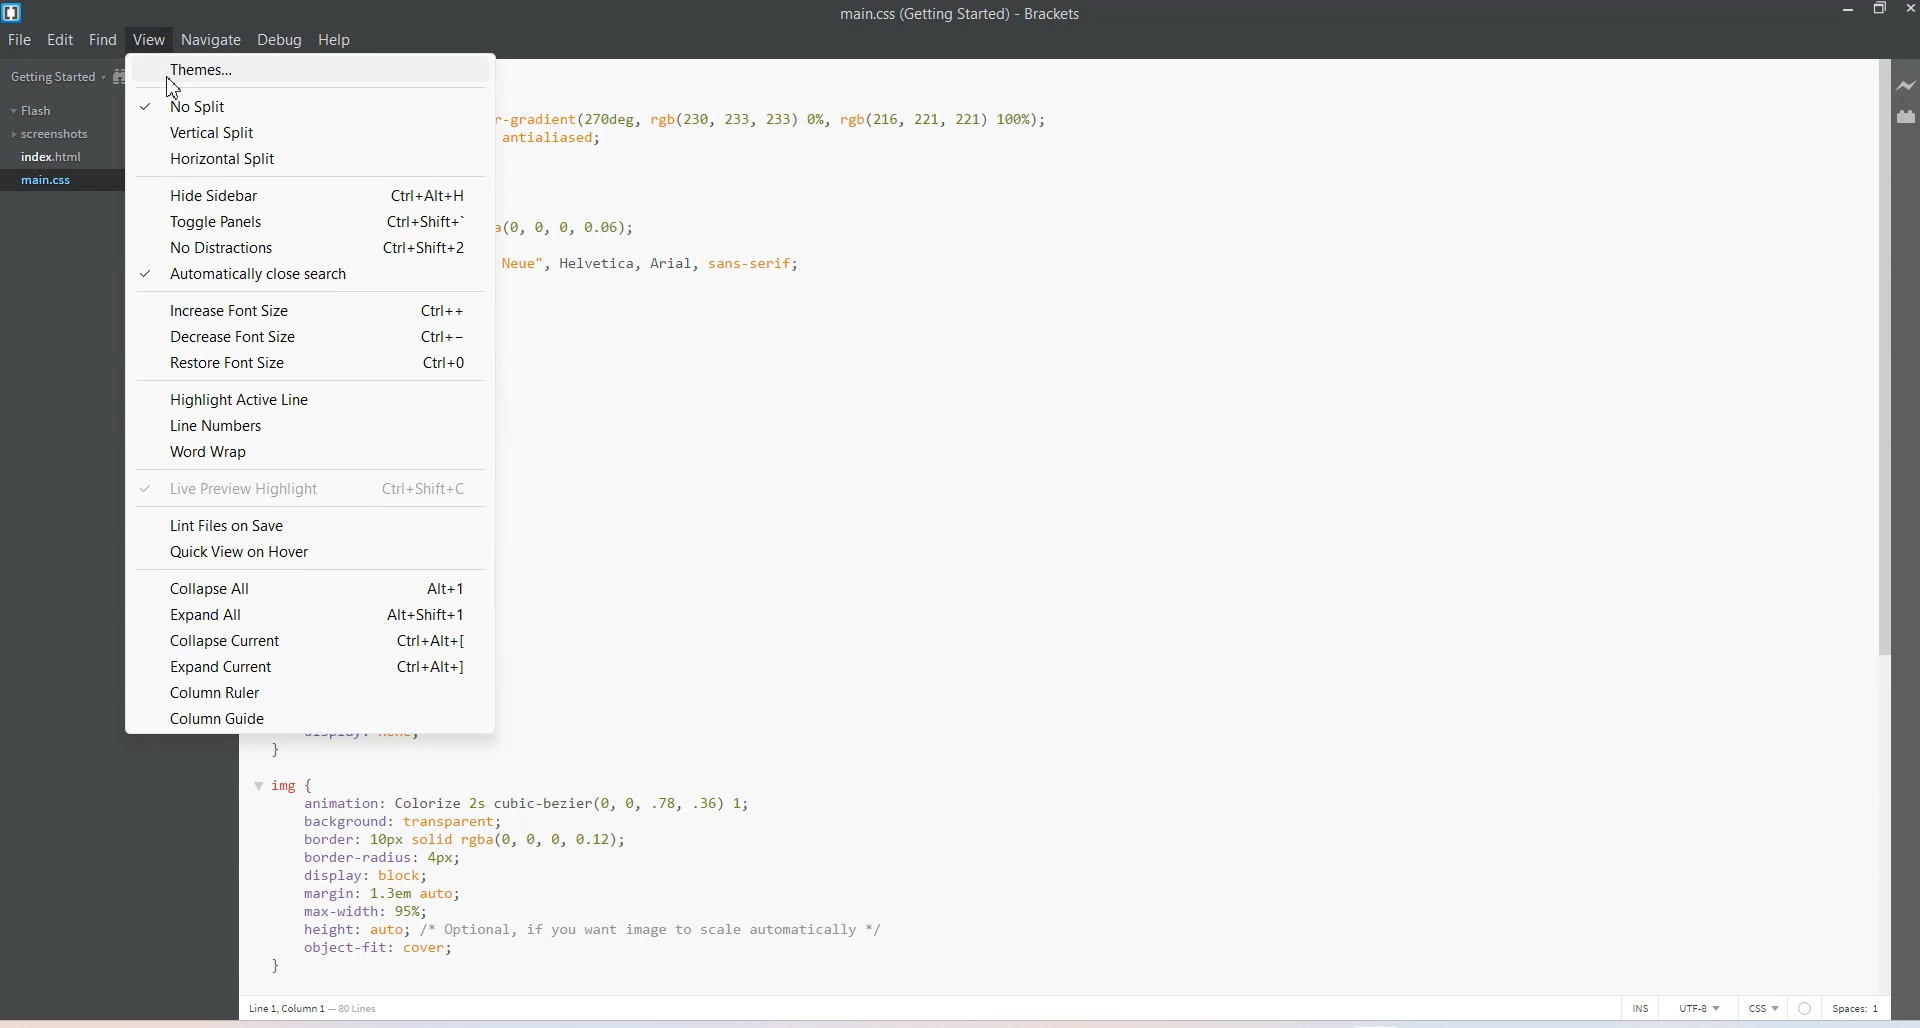 This screenshot has height=1028, width=1920. What do you see at coordinates (307, 336) in the screenshot?
I see `Decrease Font Size` at bounding box center [307, 336].